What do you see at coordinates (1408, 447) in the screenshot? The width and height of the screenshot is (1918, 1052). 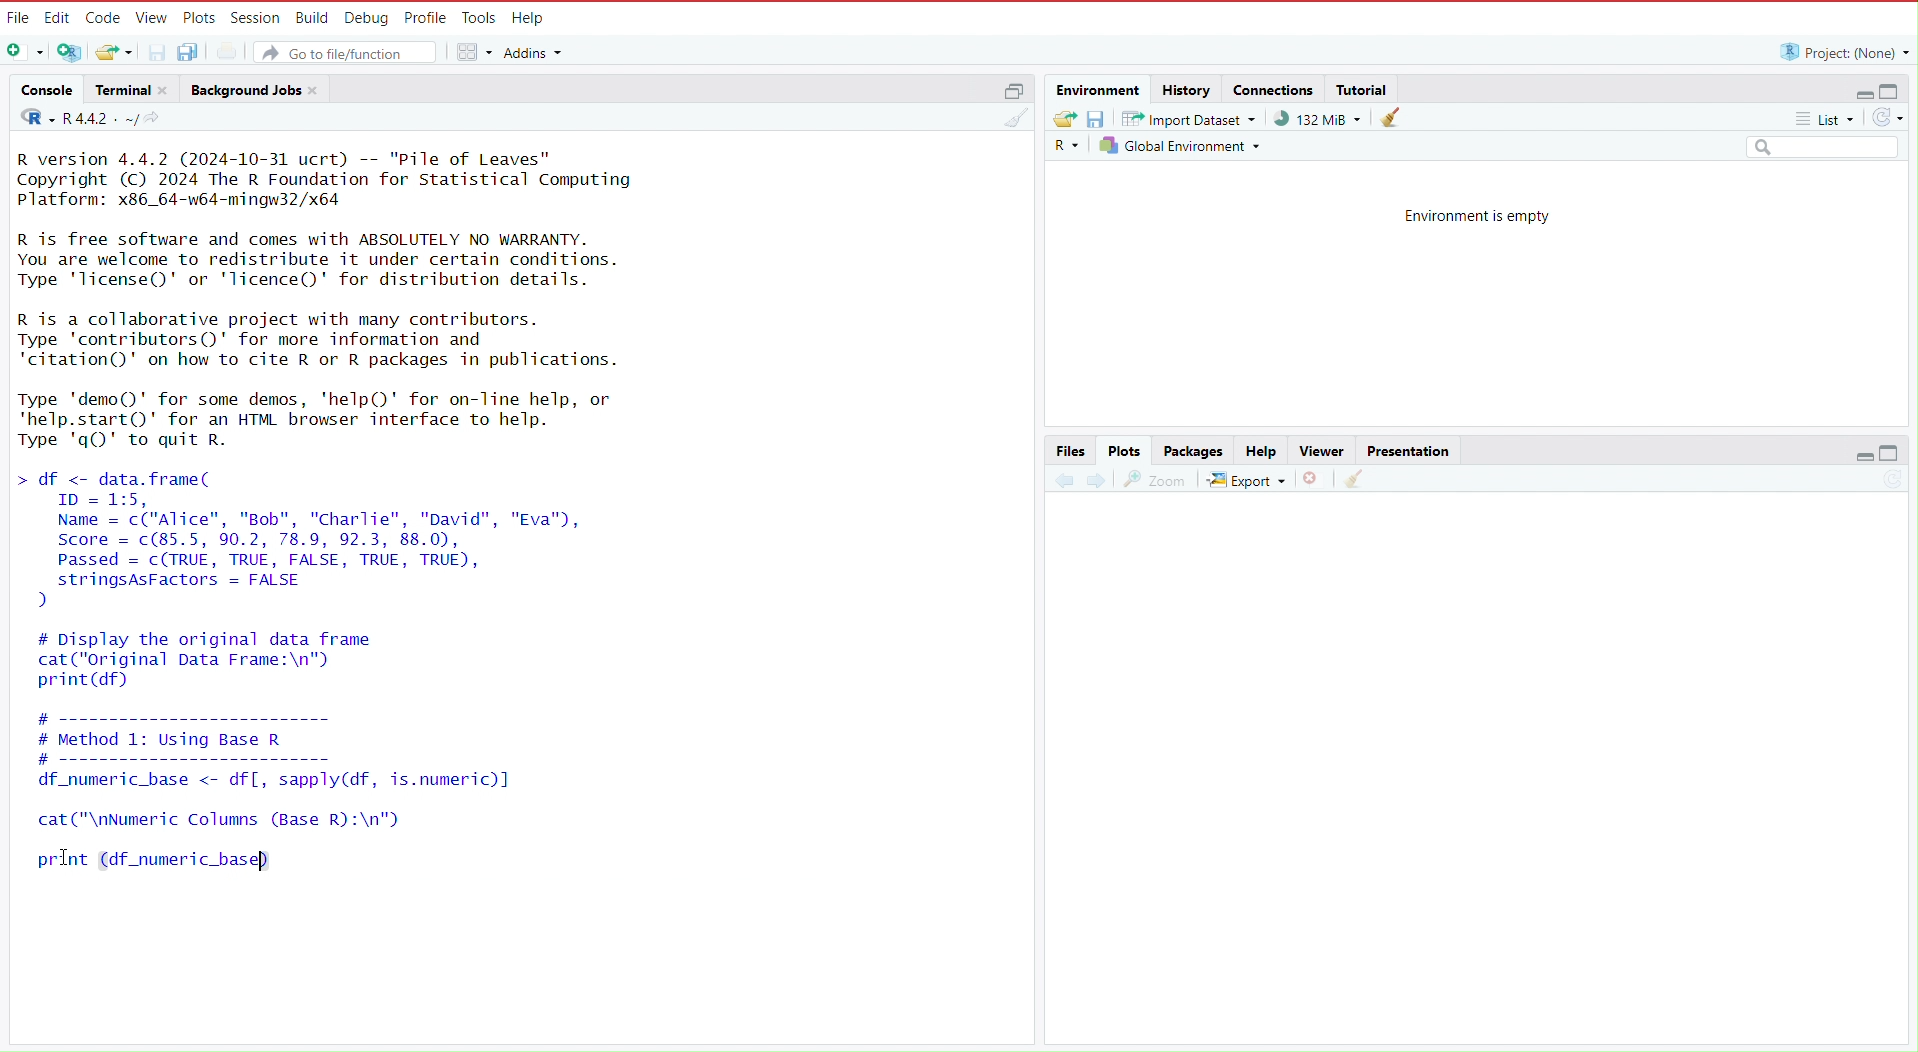 I see `Presentation` at bounding box center [1408, 447].